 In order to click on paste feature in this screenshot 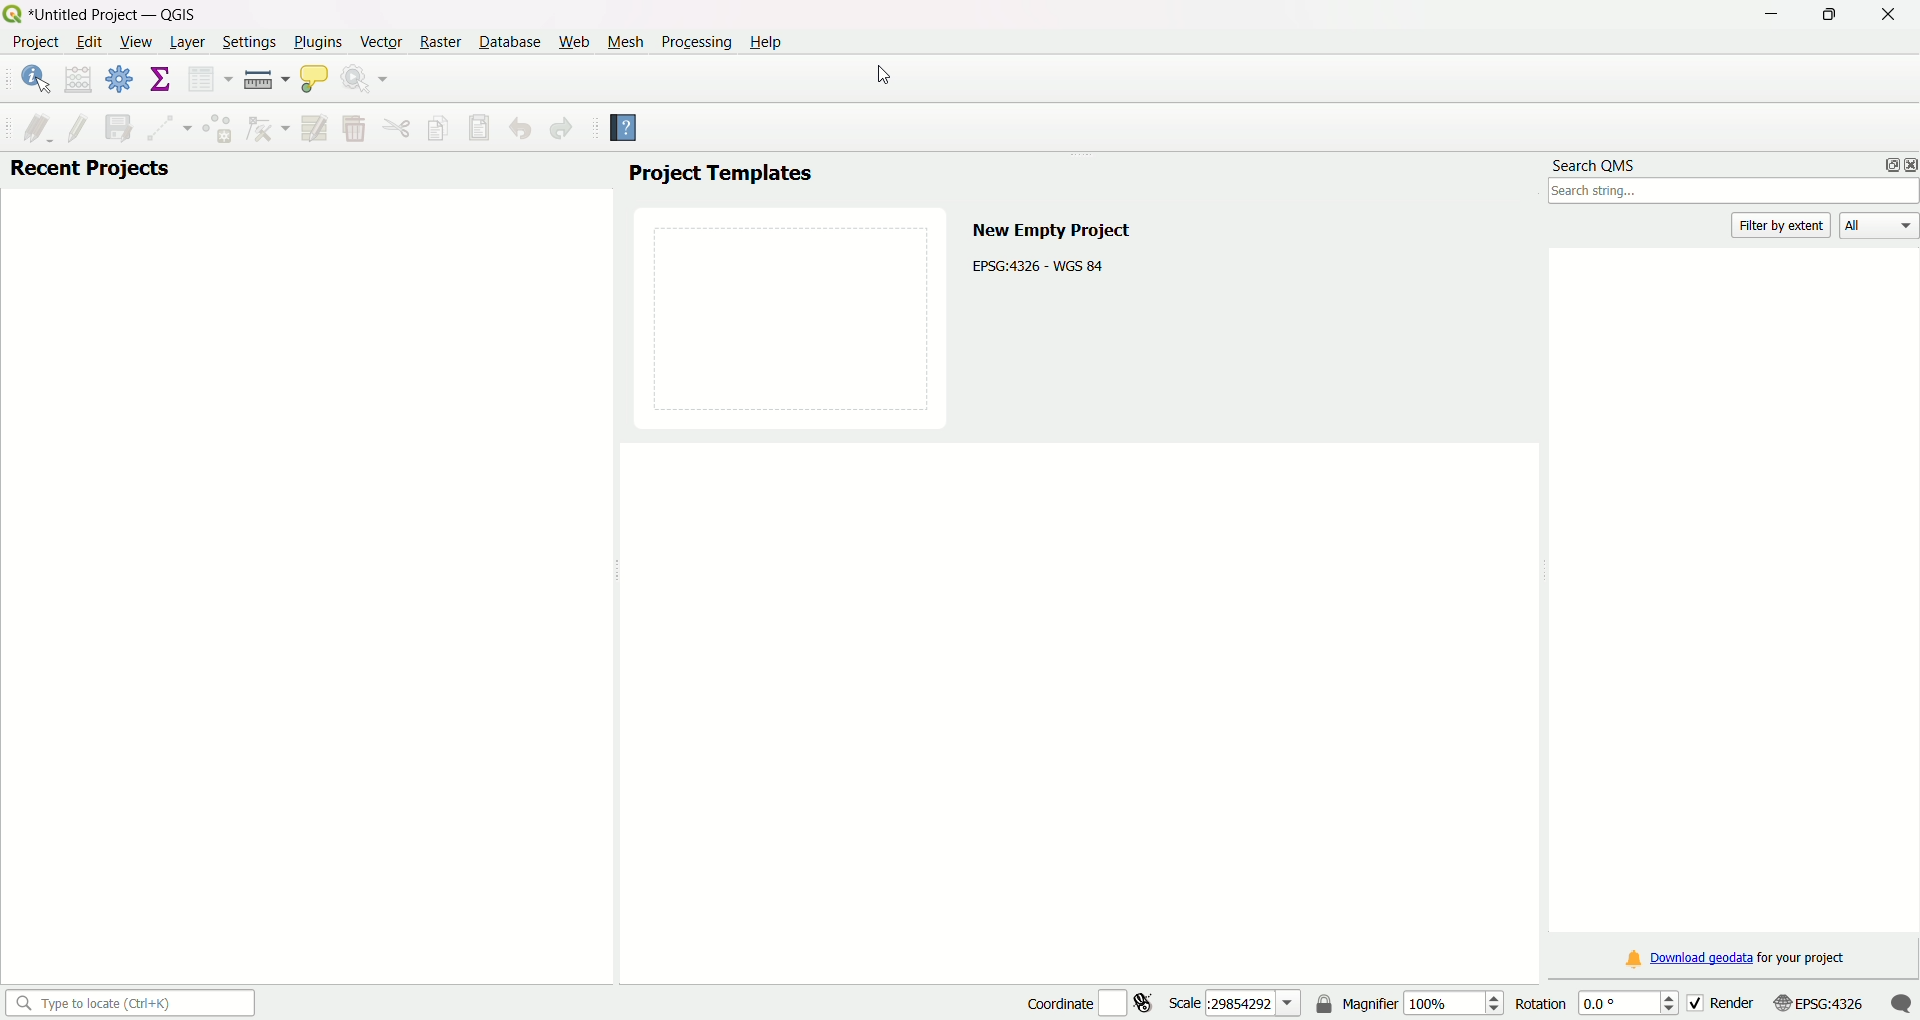, I will do `click(480, 128)`.